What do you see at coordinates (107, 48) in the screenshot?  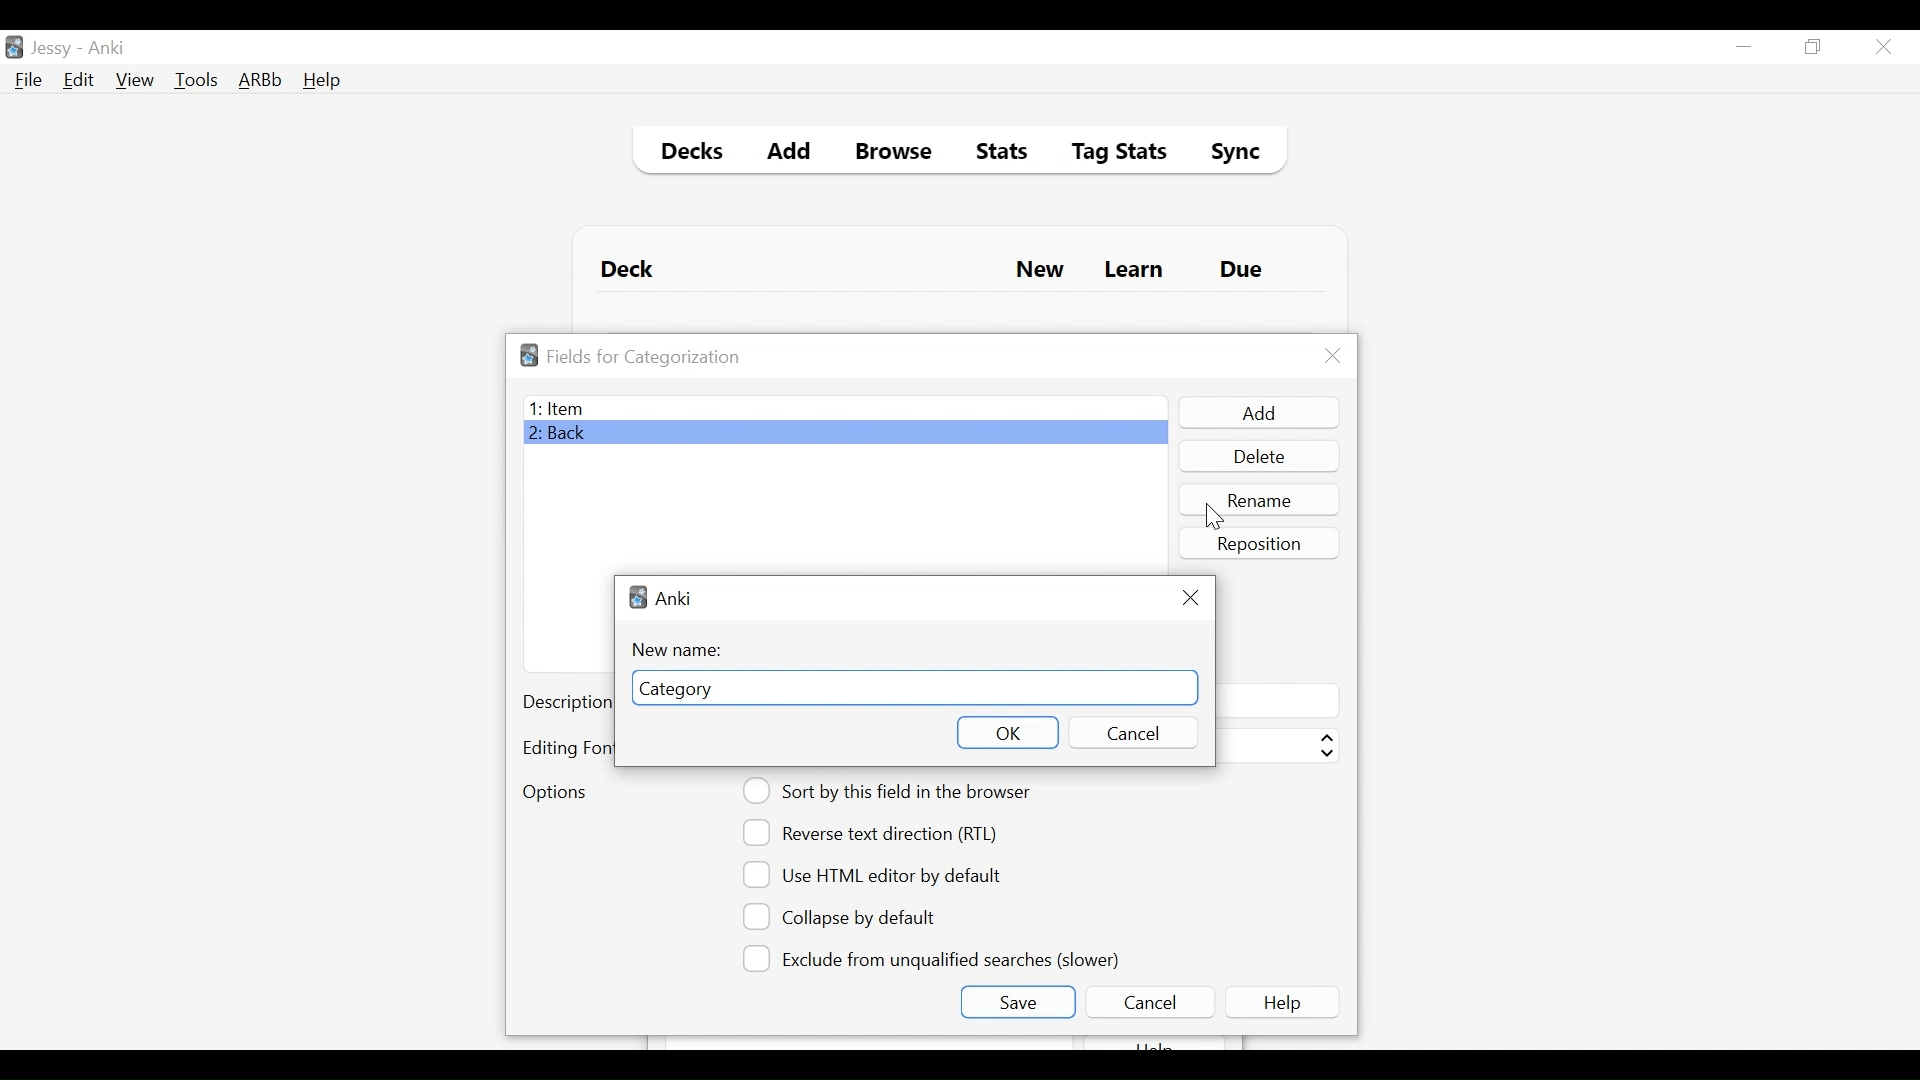 I see `Anki` at bounding box center [107, 48].